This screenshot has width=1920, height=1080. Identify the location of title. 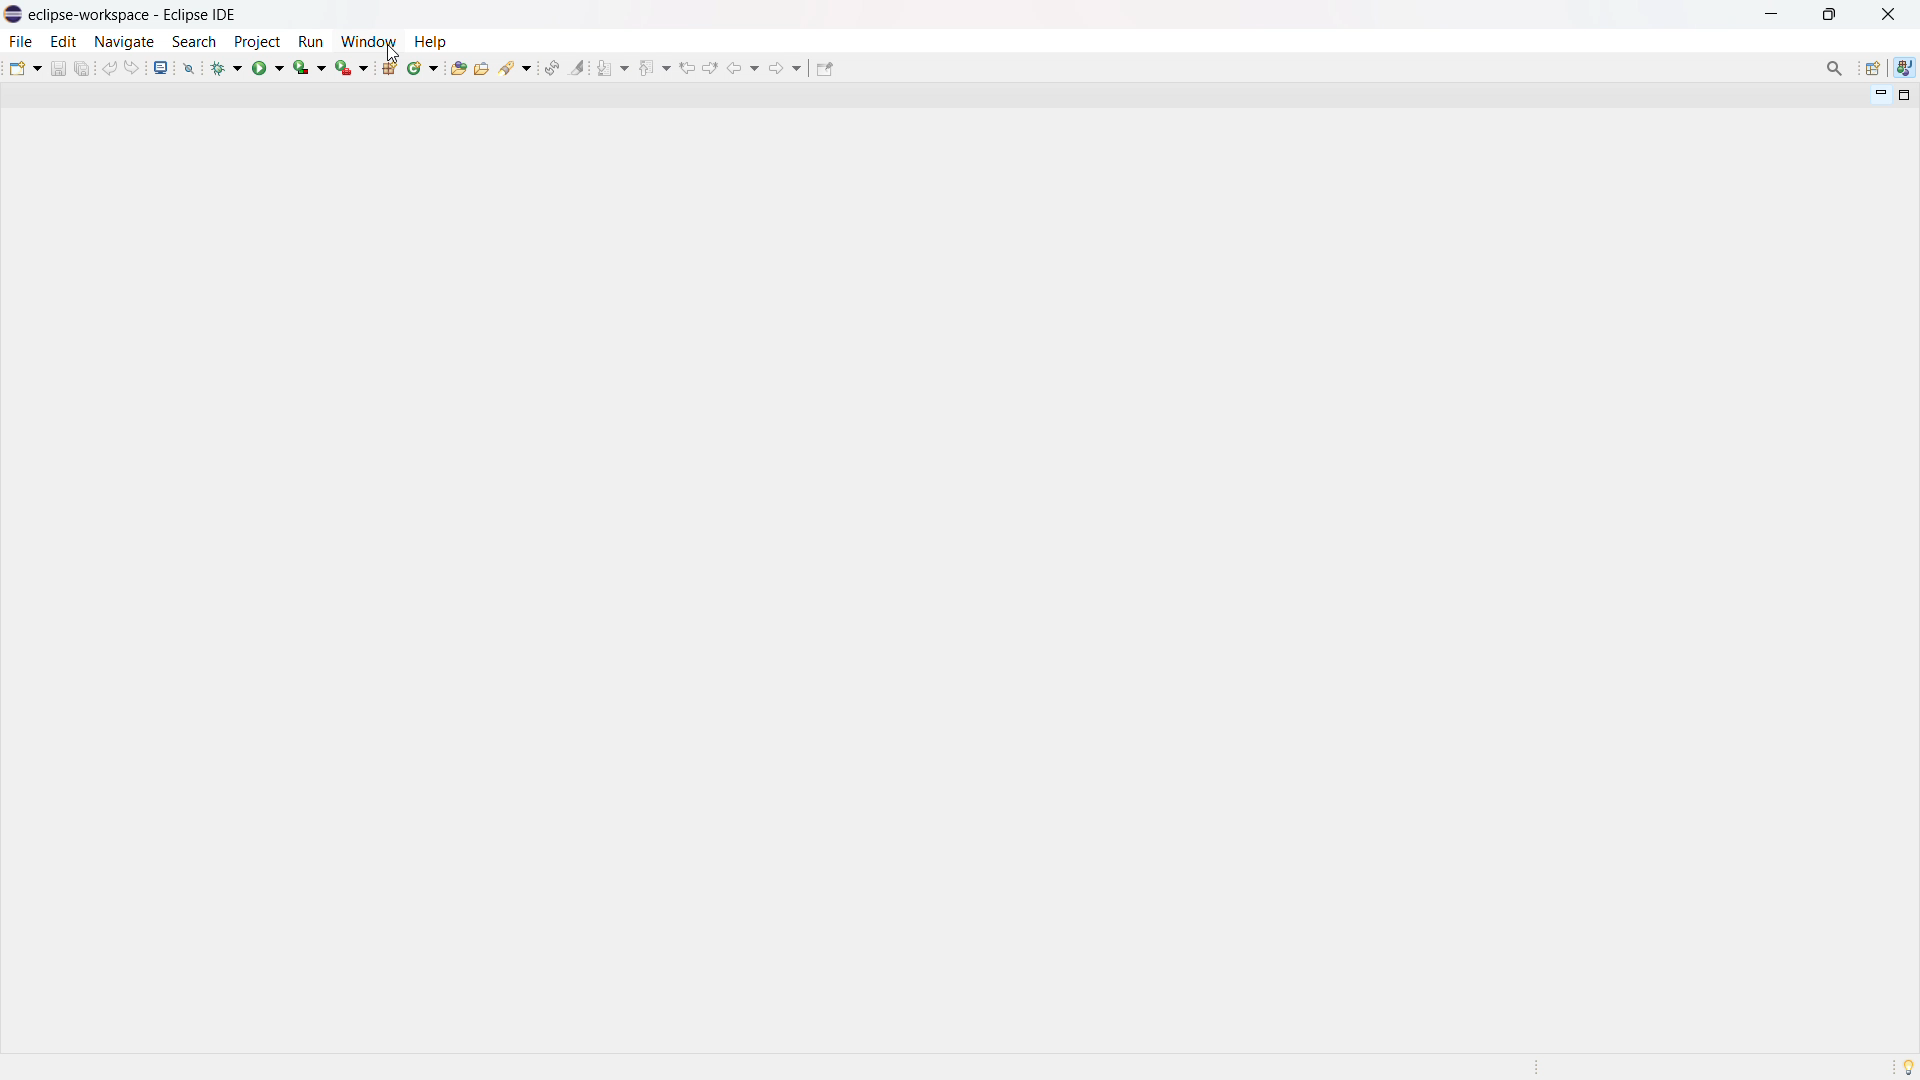
(135, 14).